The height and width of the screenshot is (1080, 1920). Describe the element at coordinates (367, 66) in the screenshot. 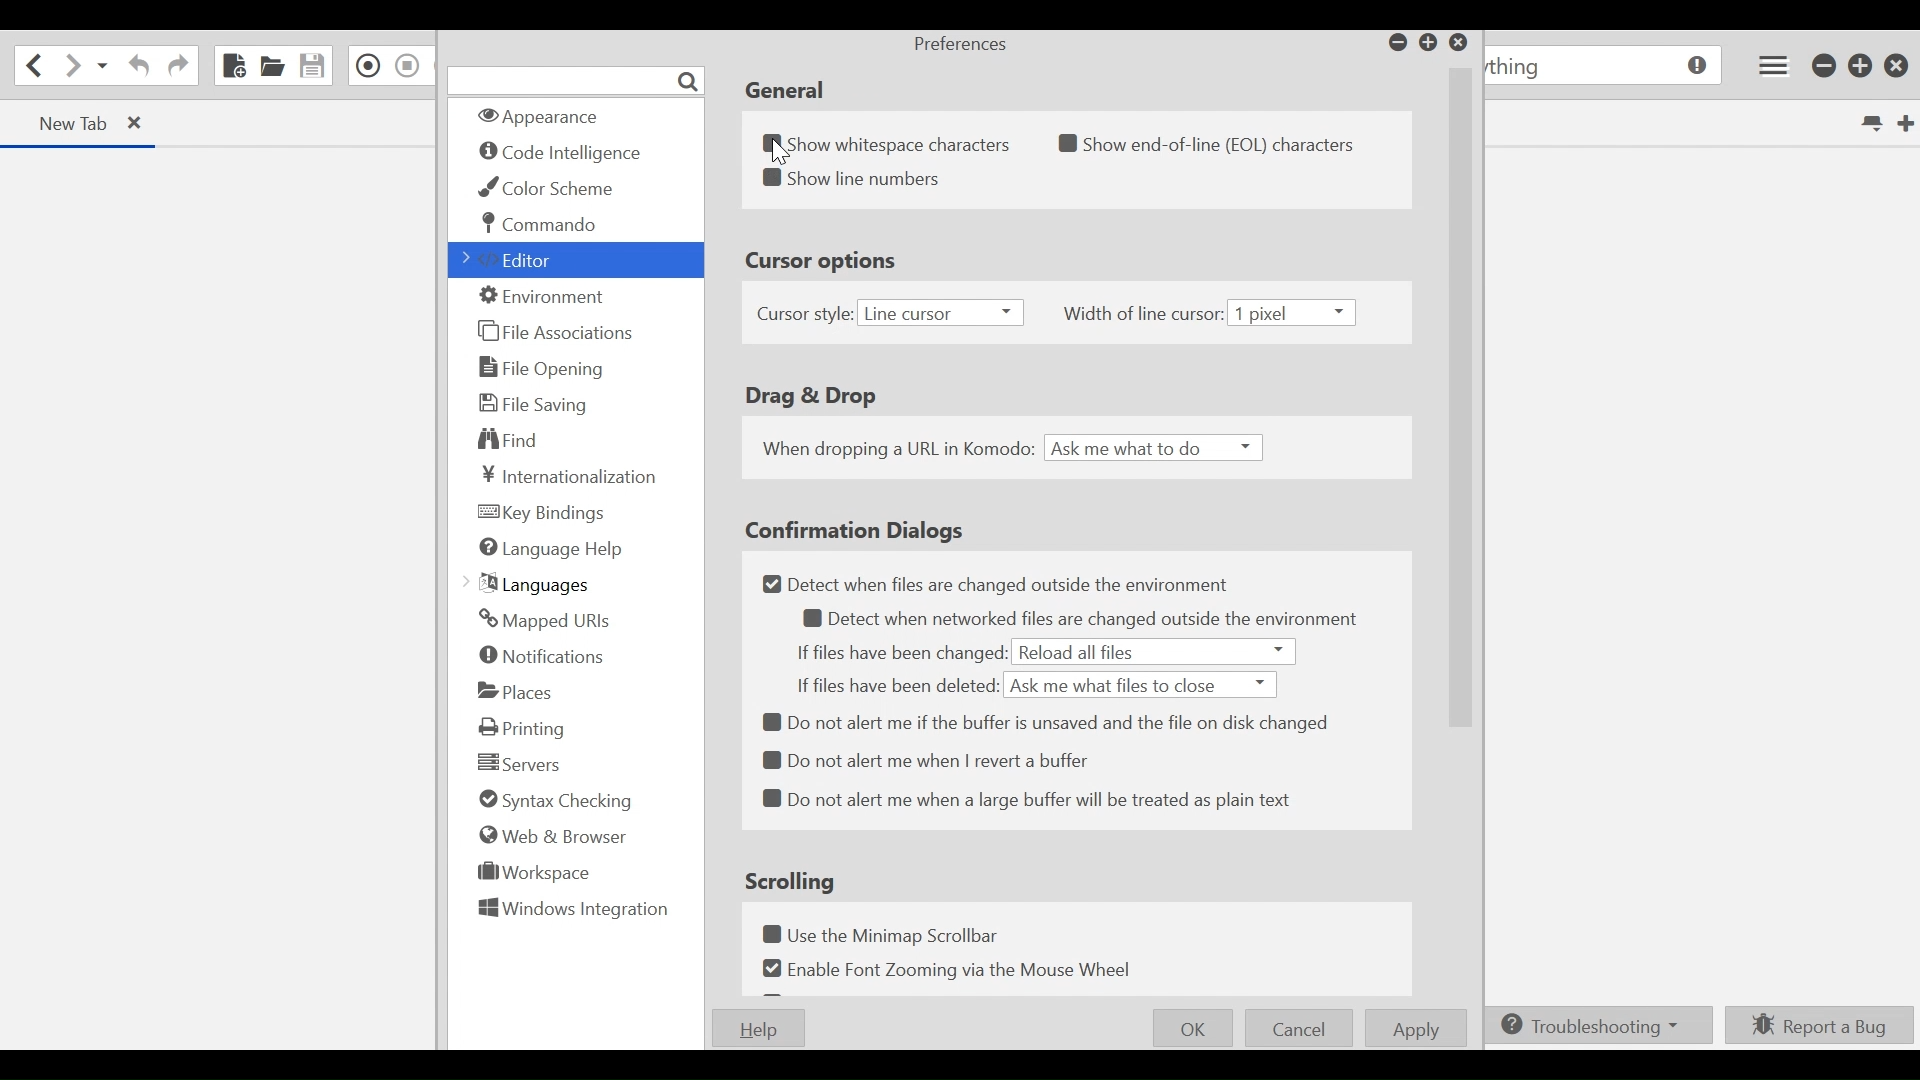

I see `Recording in Macro` at that location.